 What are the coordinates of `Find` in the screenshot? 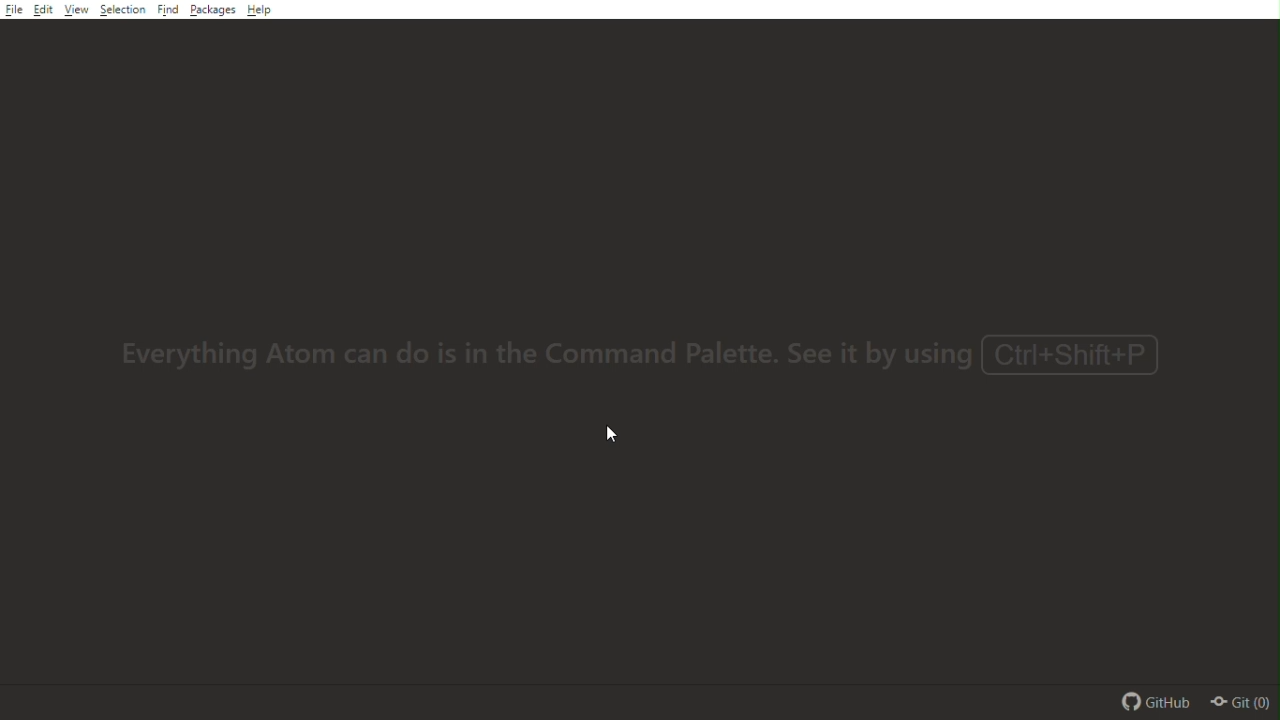 It's located at (170, 10).